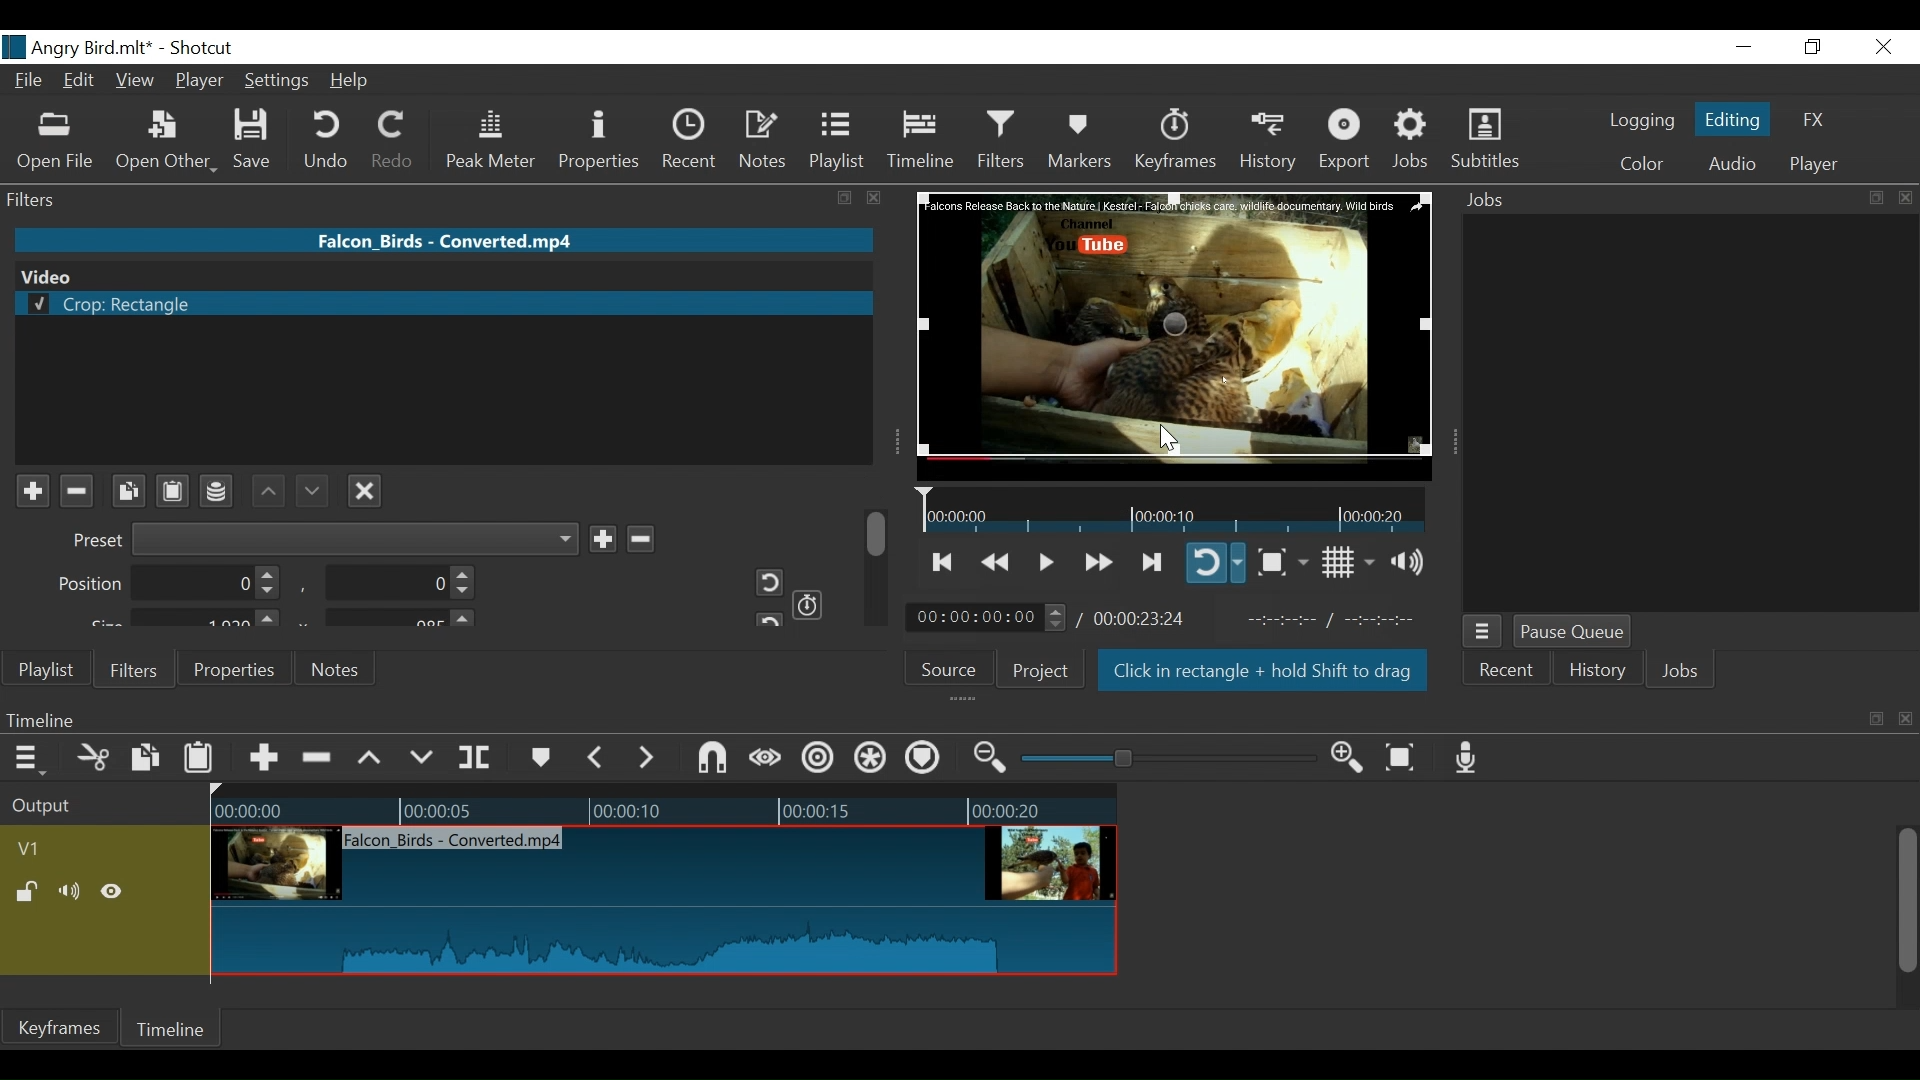 The image size is (1920, 1080). What do you see at coordinates (269, 490) in the screenshot?
I see `up` at bounding box center [269, 490].